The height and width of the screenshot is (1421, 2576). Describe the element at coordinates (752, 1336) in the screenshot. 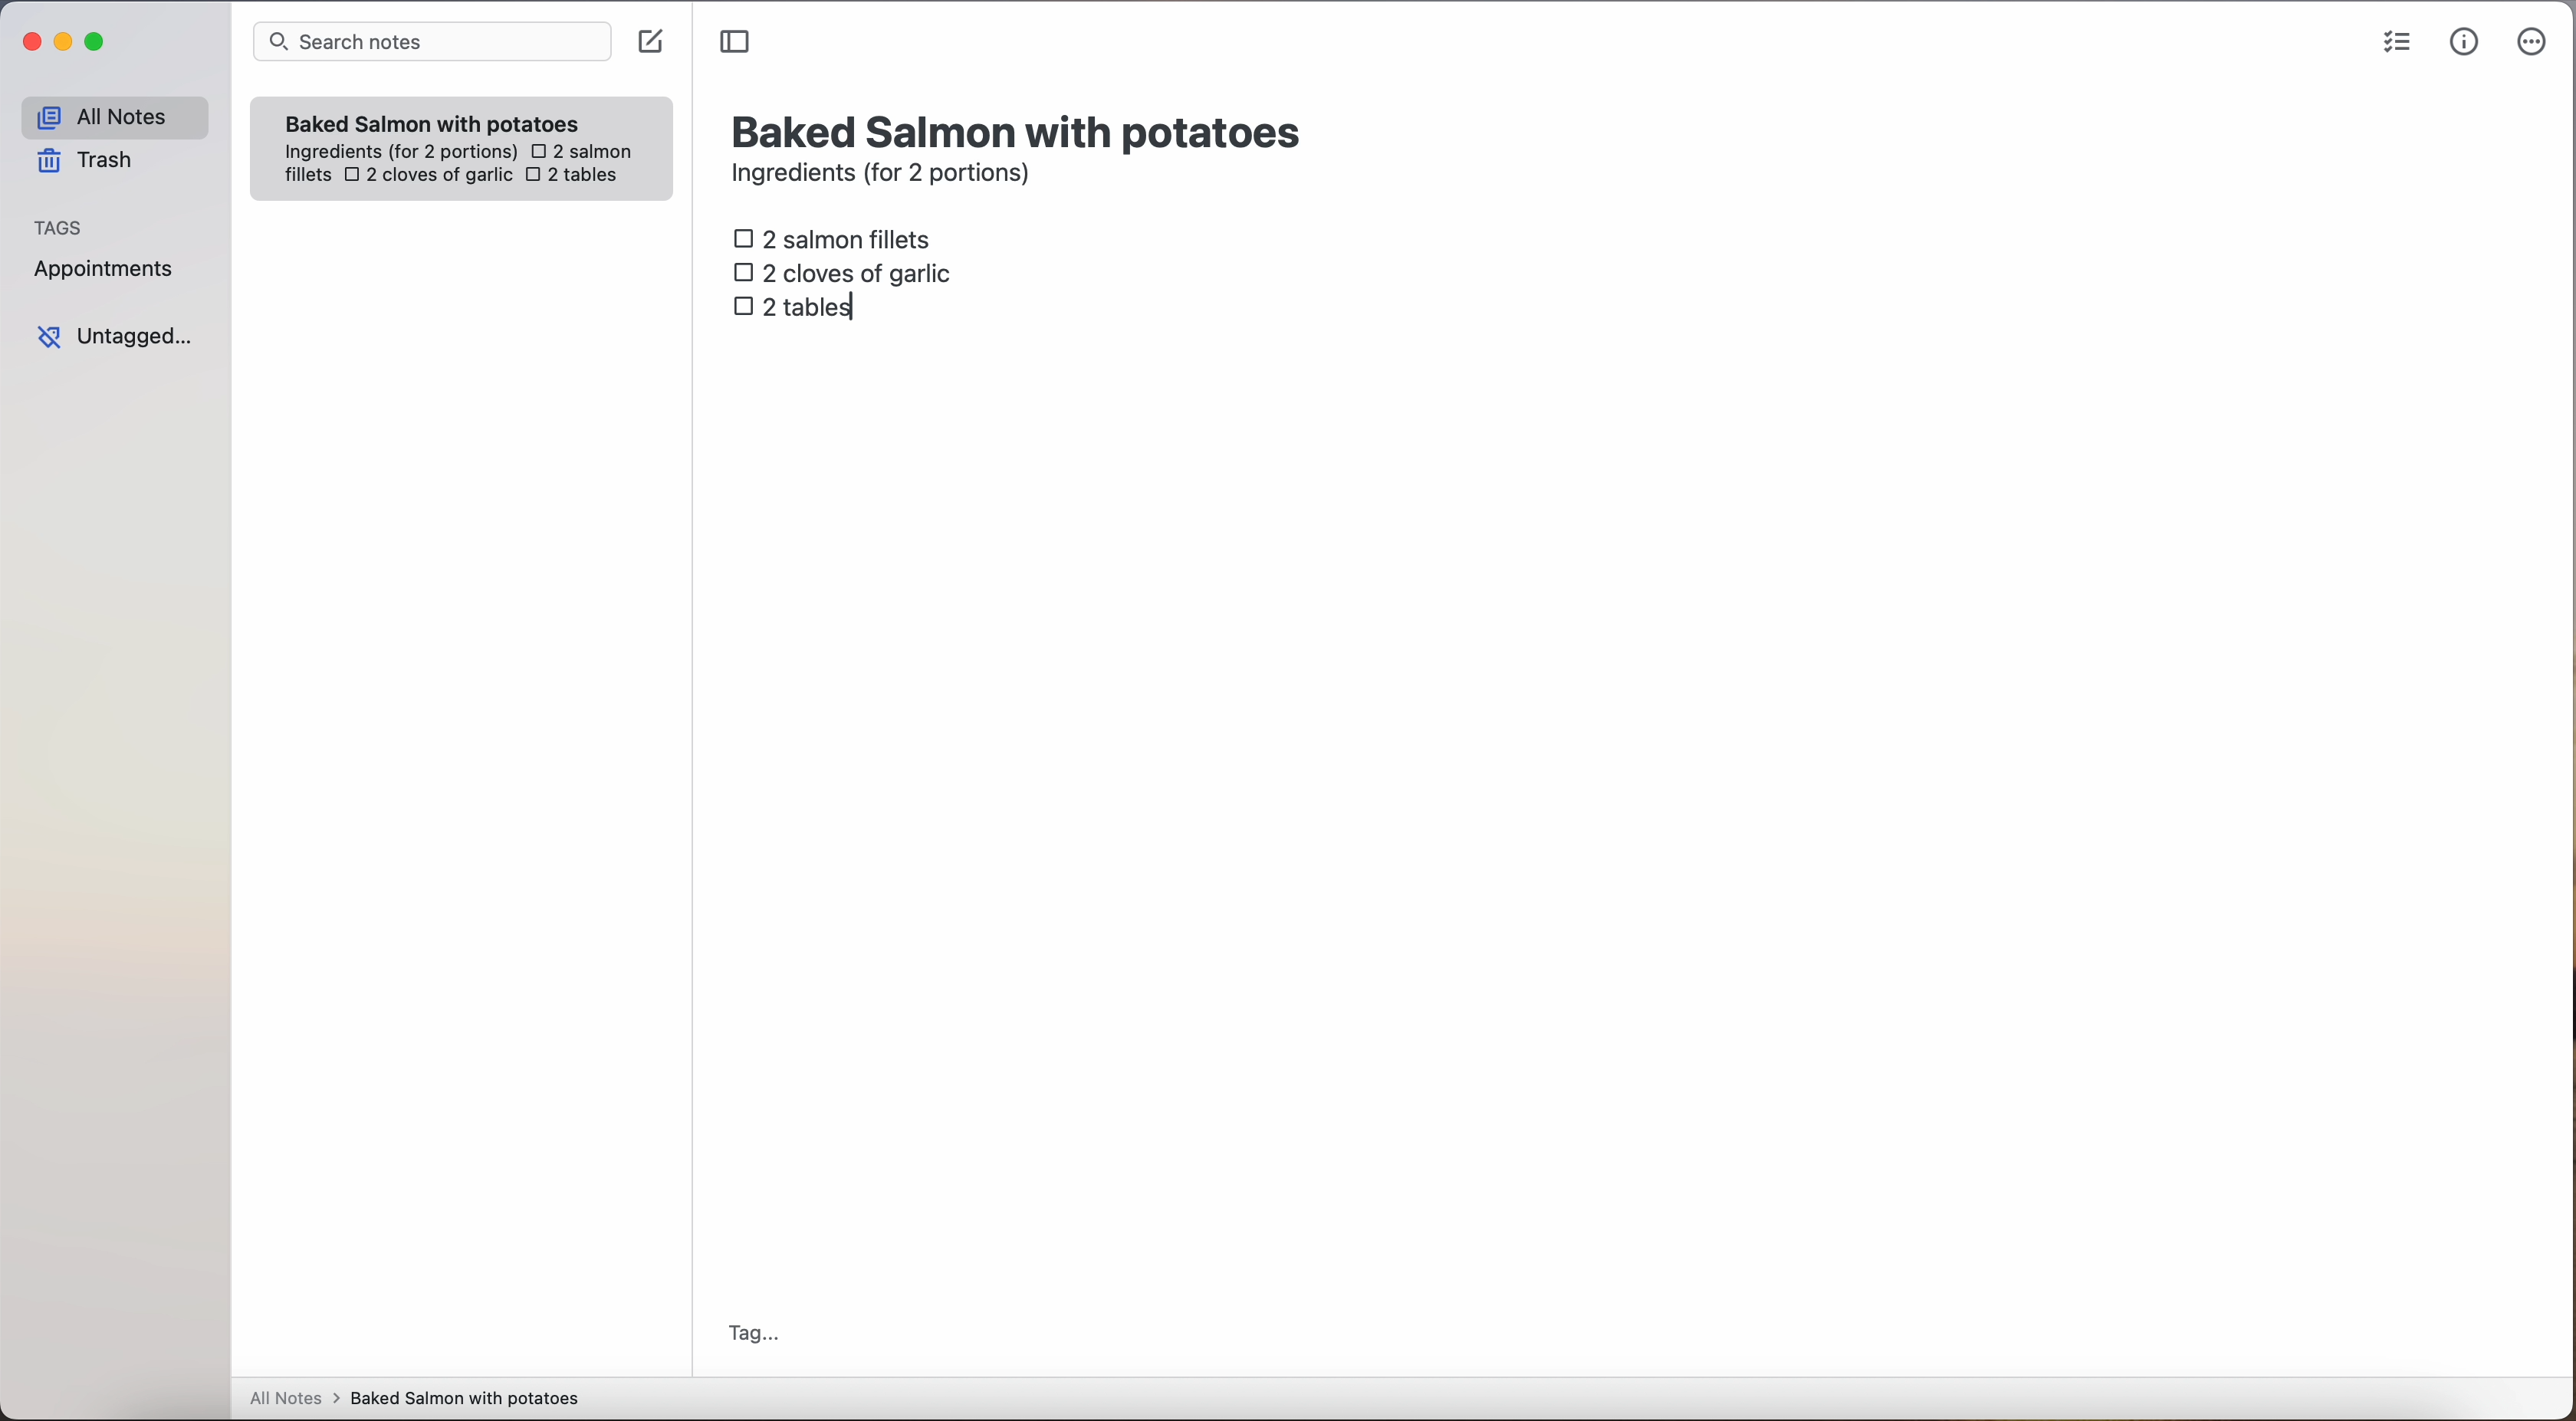

I see `tag` at that location.